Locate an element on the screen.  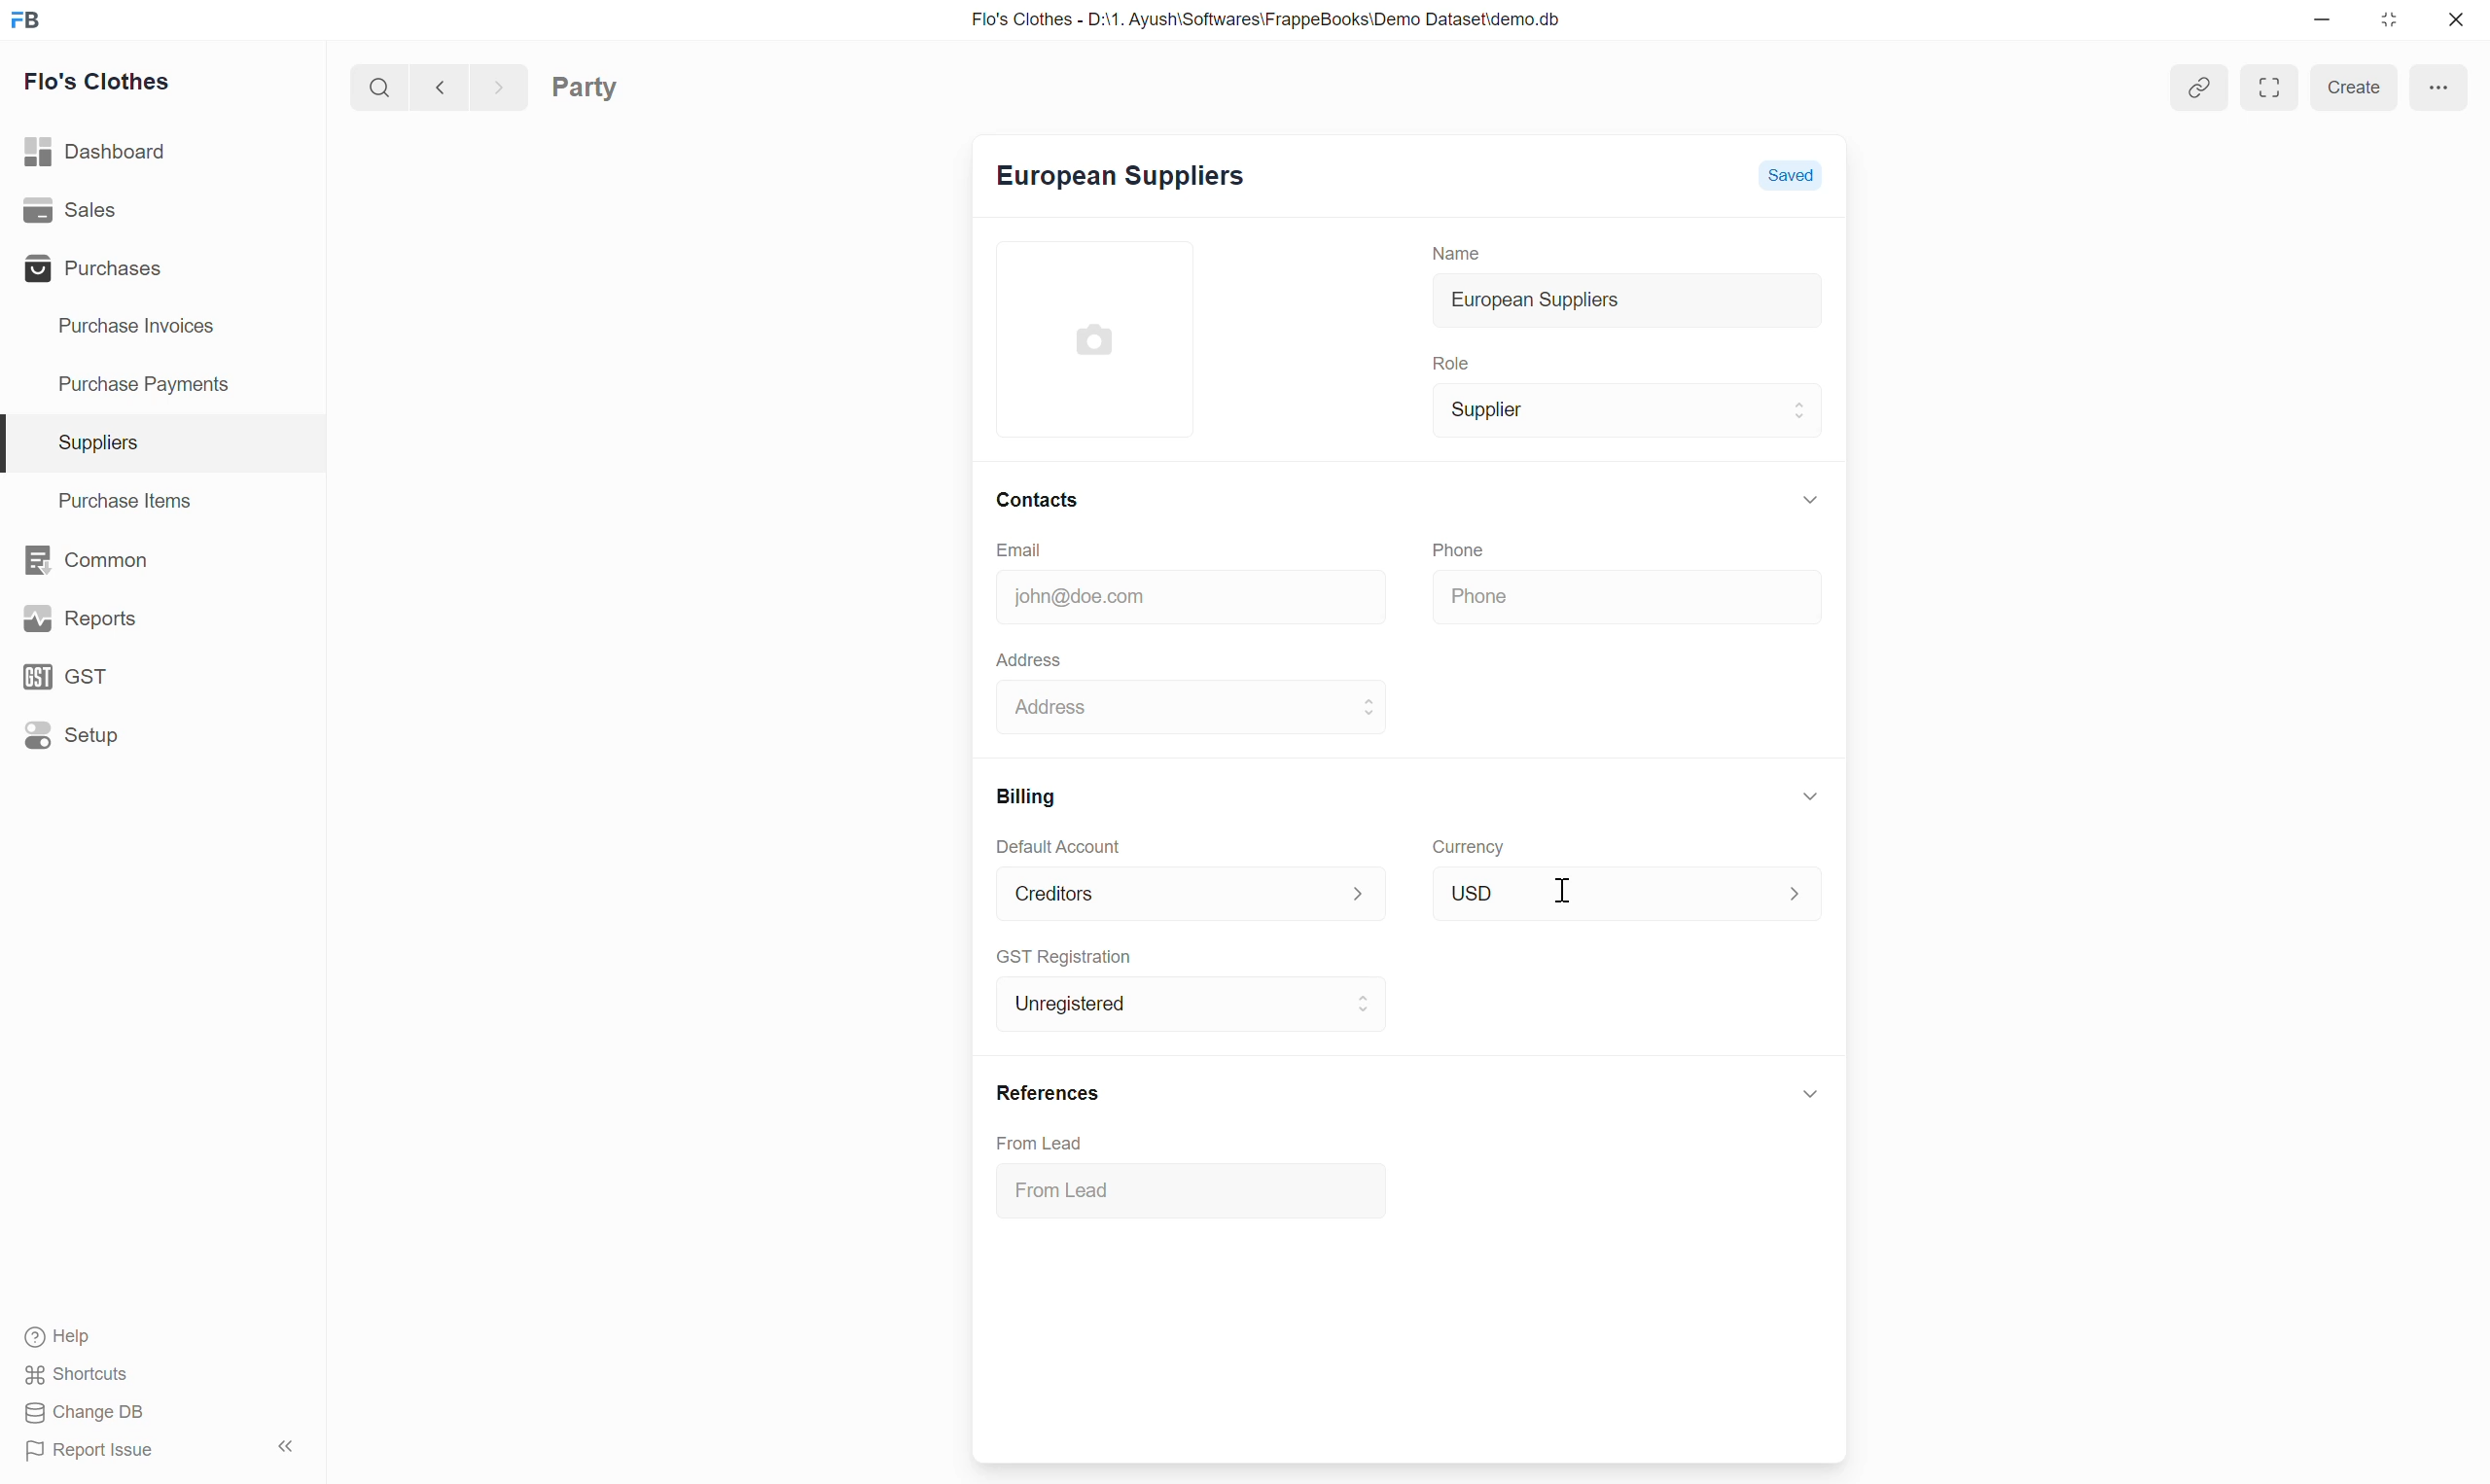
Report Issue is located at coordinates (99, 1449).